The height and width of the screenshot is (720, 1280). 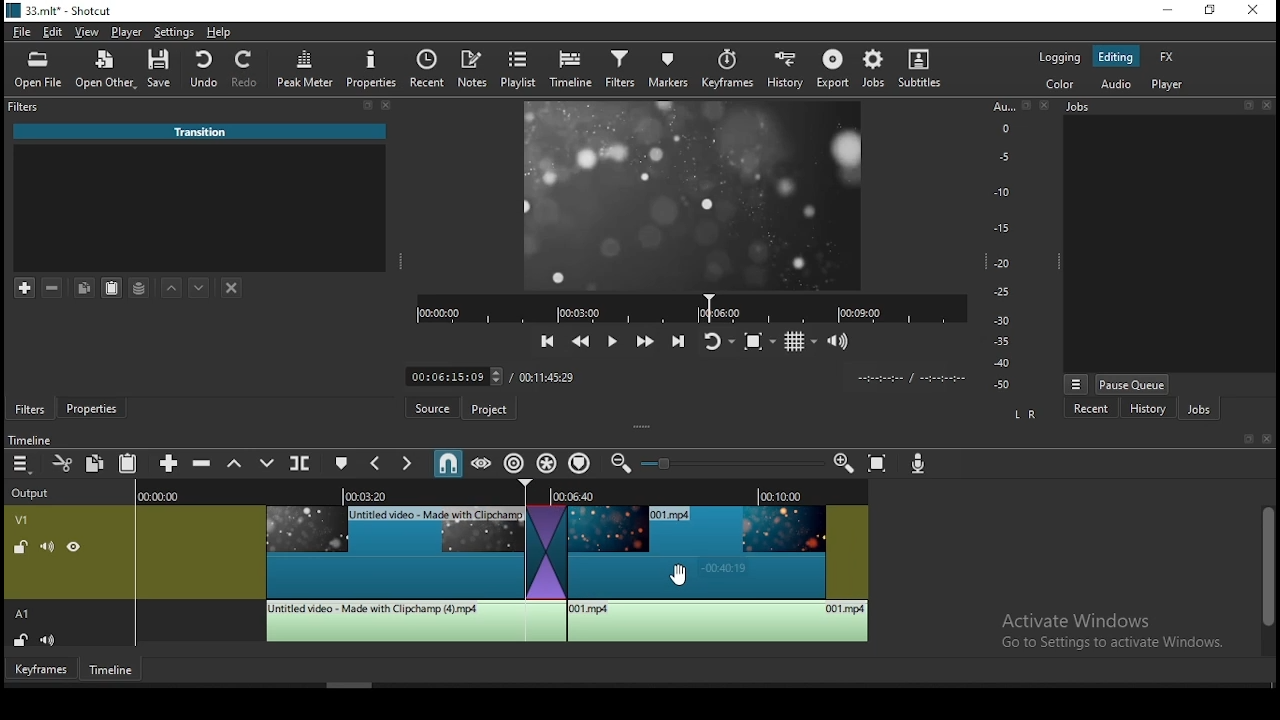 What do you see at coordinates (921, 68) in the screenshot?
I see `subtitle` at bounding box center [921, 68].